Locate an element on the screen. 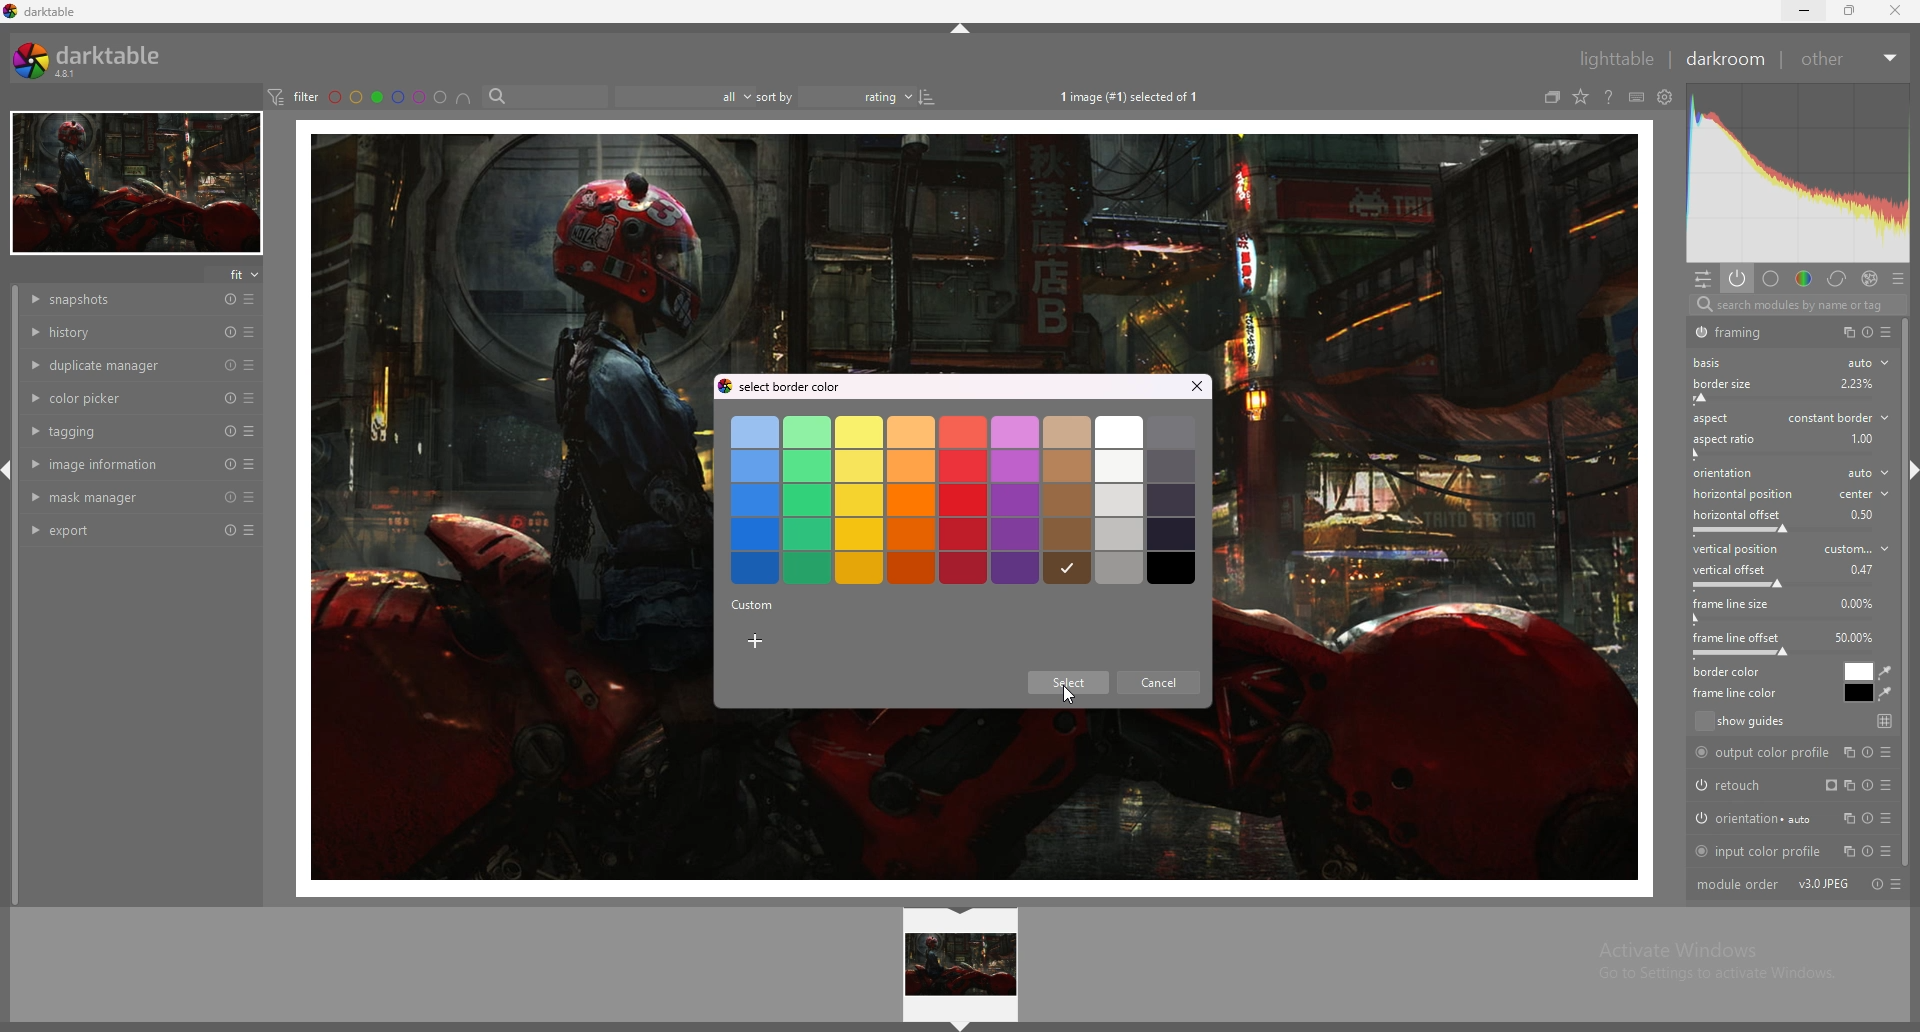 Image resolution: width=1920 pixels, height=1032 pixels. presets is located at coordinates (1888, 333).